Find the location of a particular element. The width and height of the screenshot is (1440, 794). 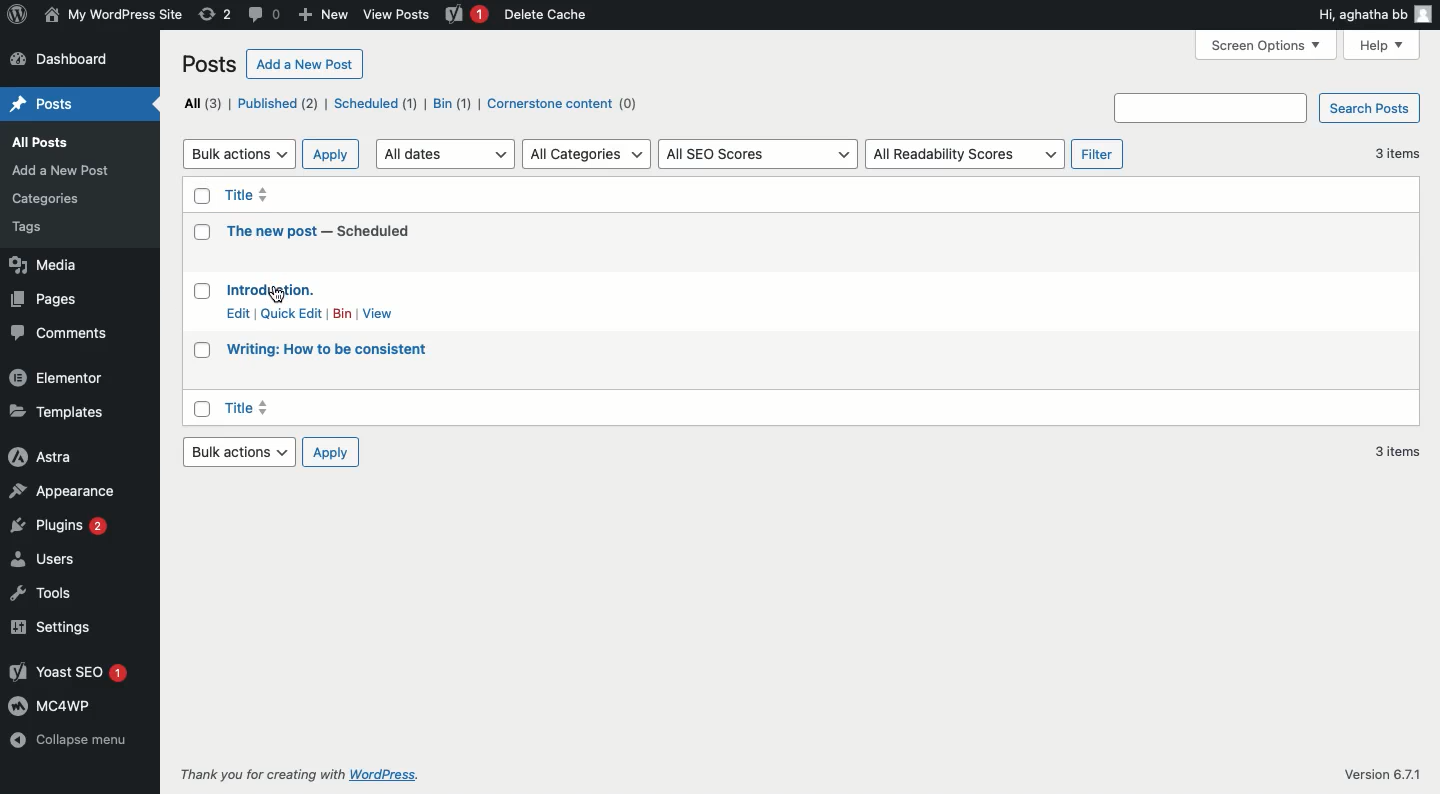

Posts is located at coordinates (210, 64).